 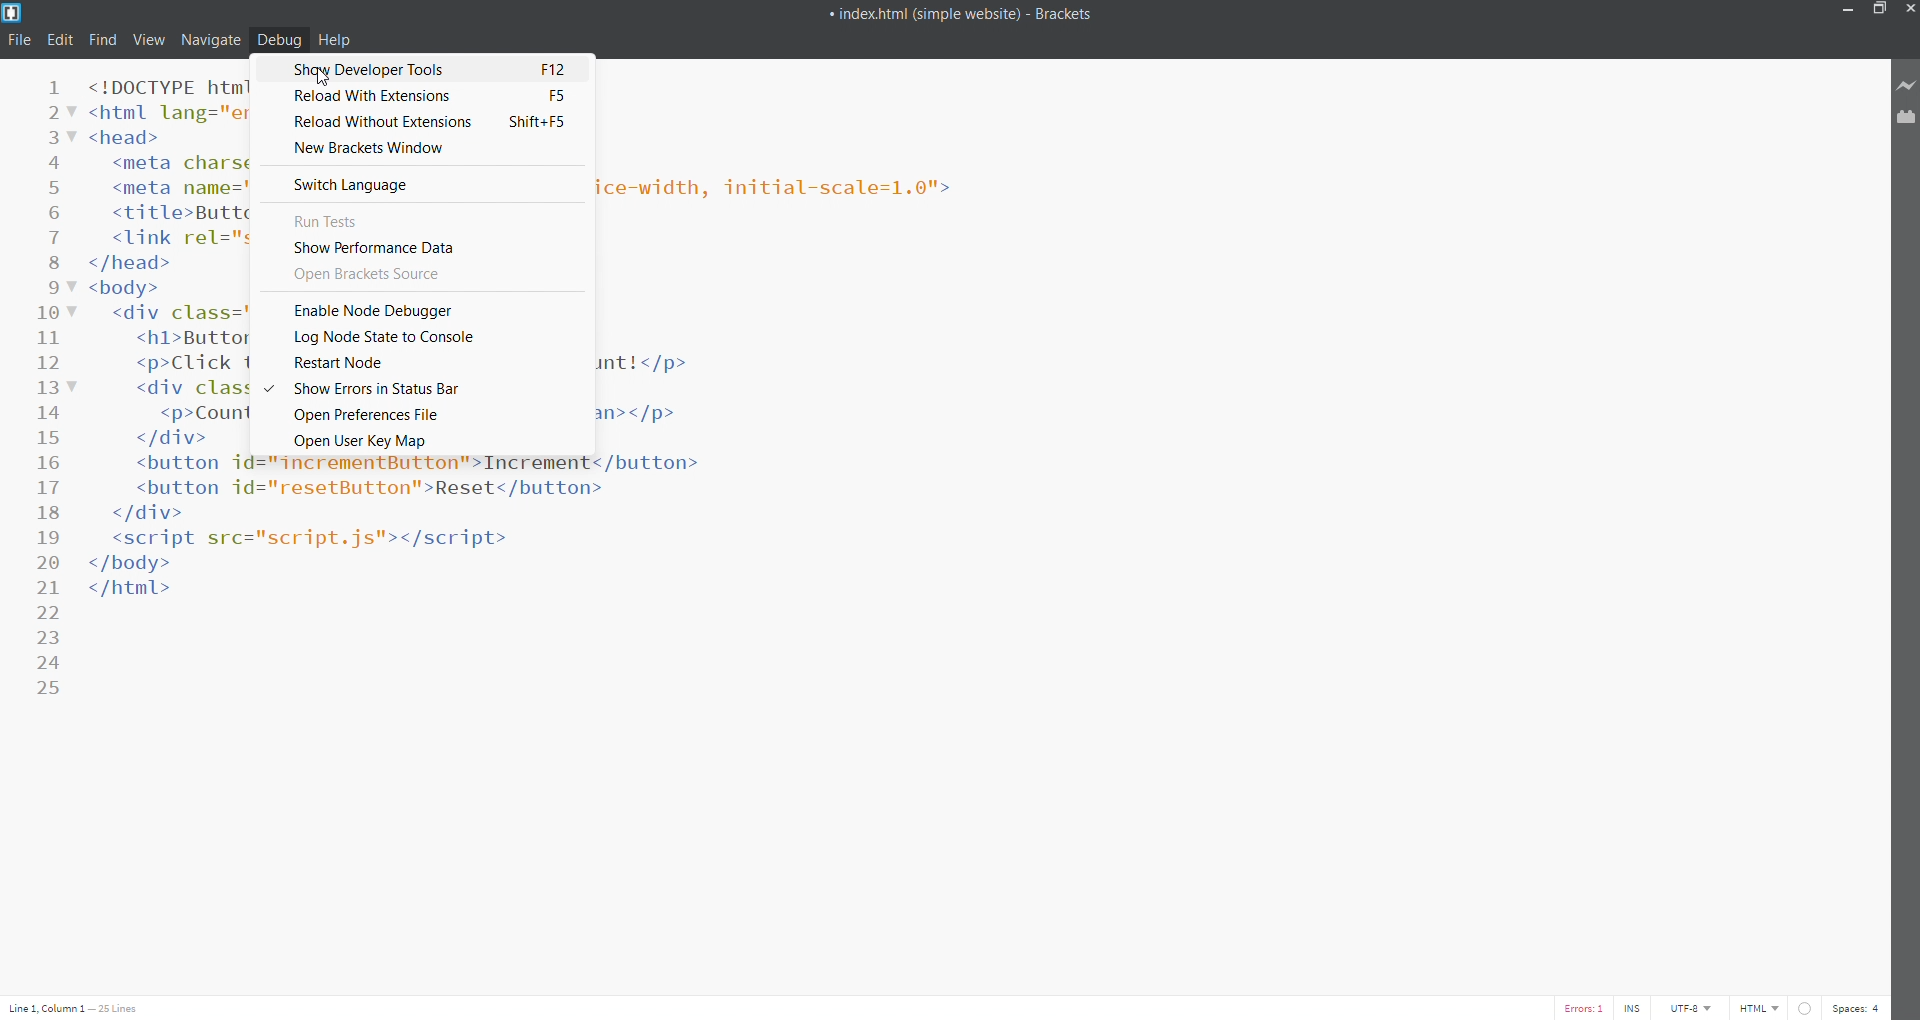 What do you see at coordinates (419, 149) in the screenshot?
I see `new brackets window` at bounding box center [419, 149].